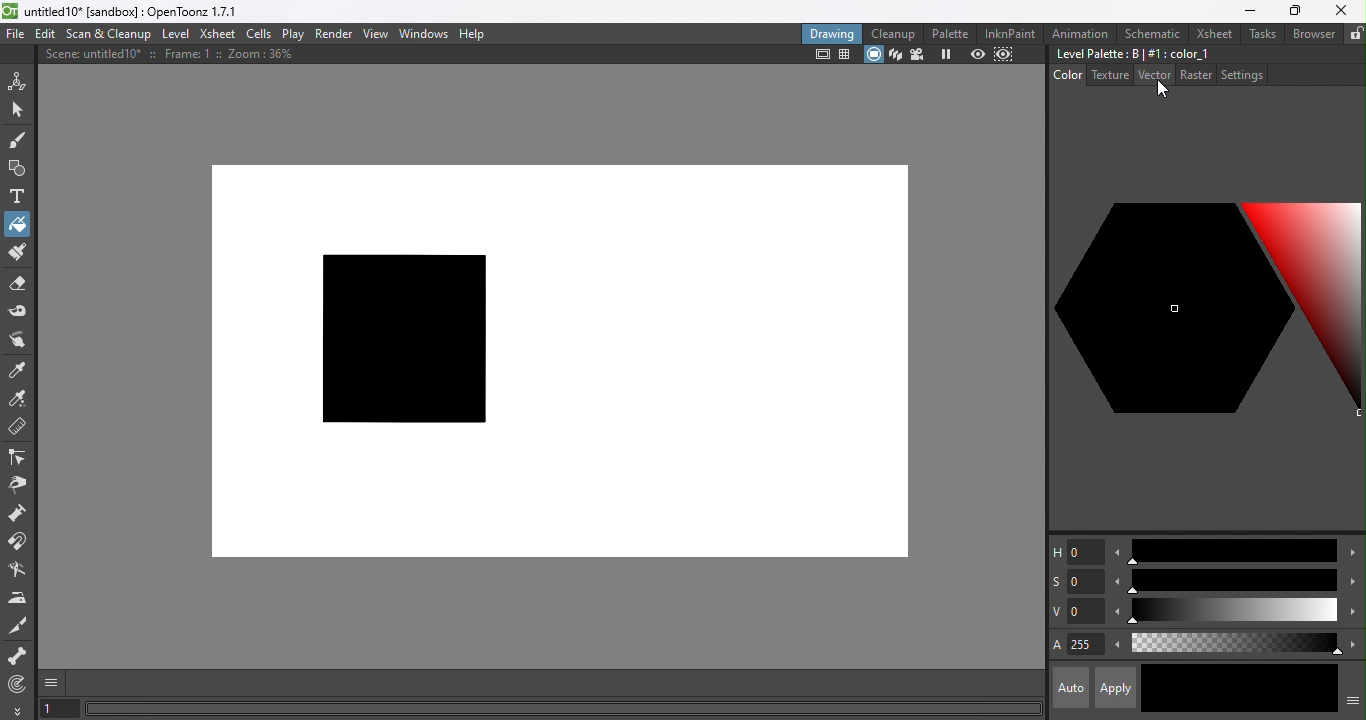 The width and height of the screenshot is (1366, 720). I want to click on Maximize, so click(1292, 12).